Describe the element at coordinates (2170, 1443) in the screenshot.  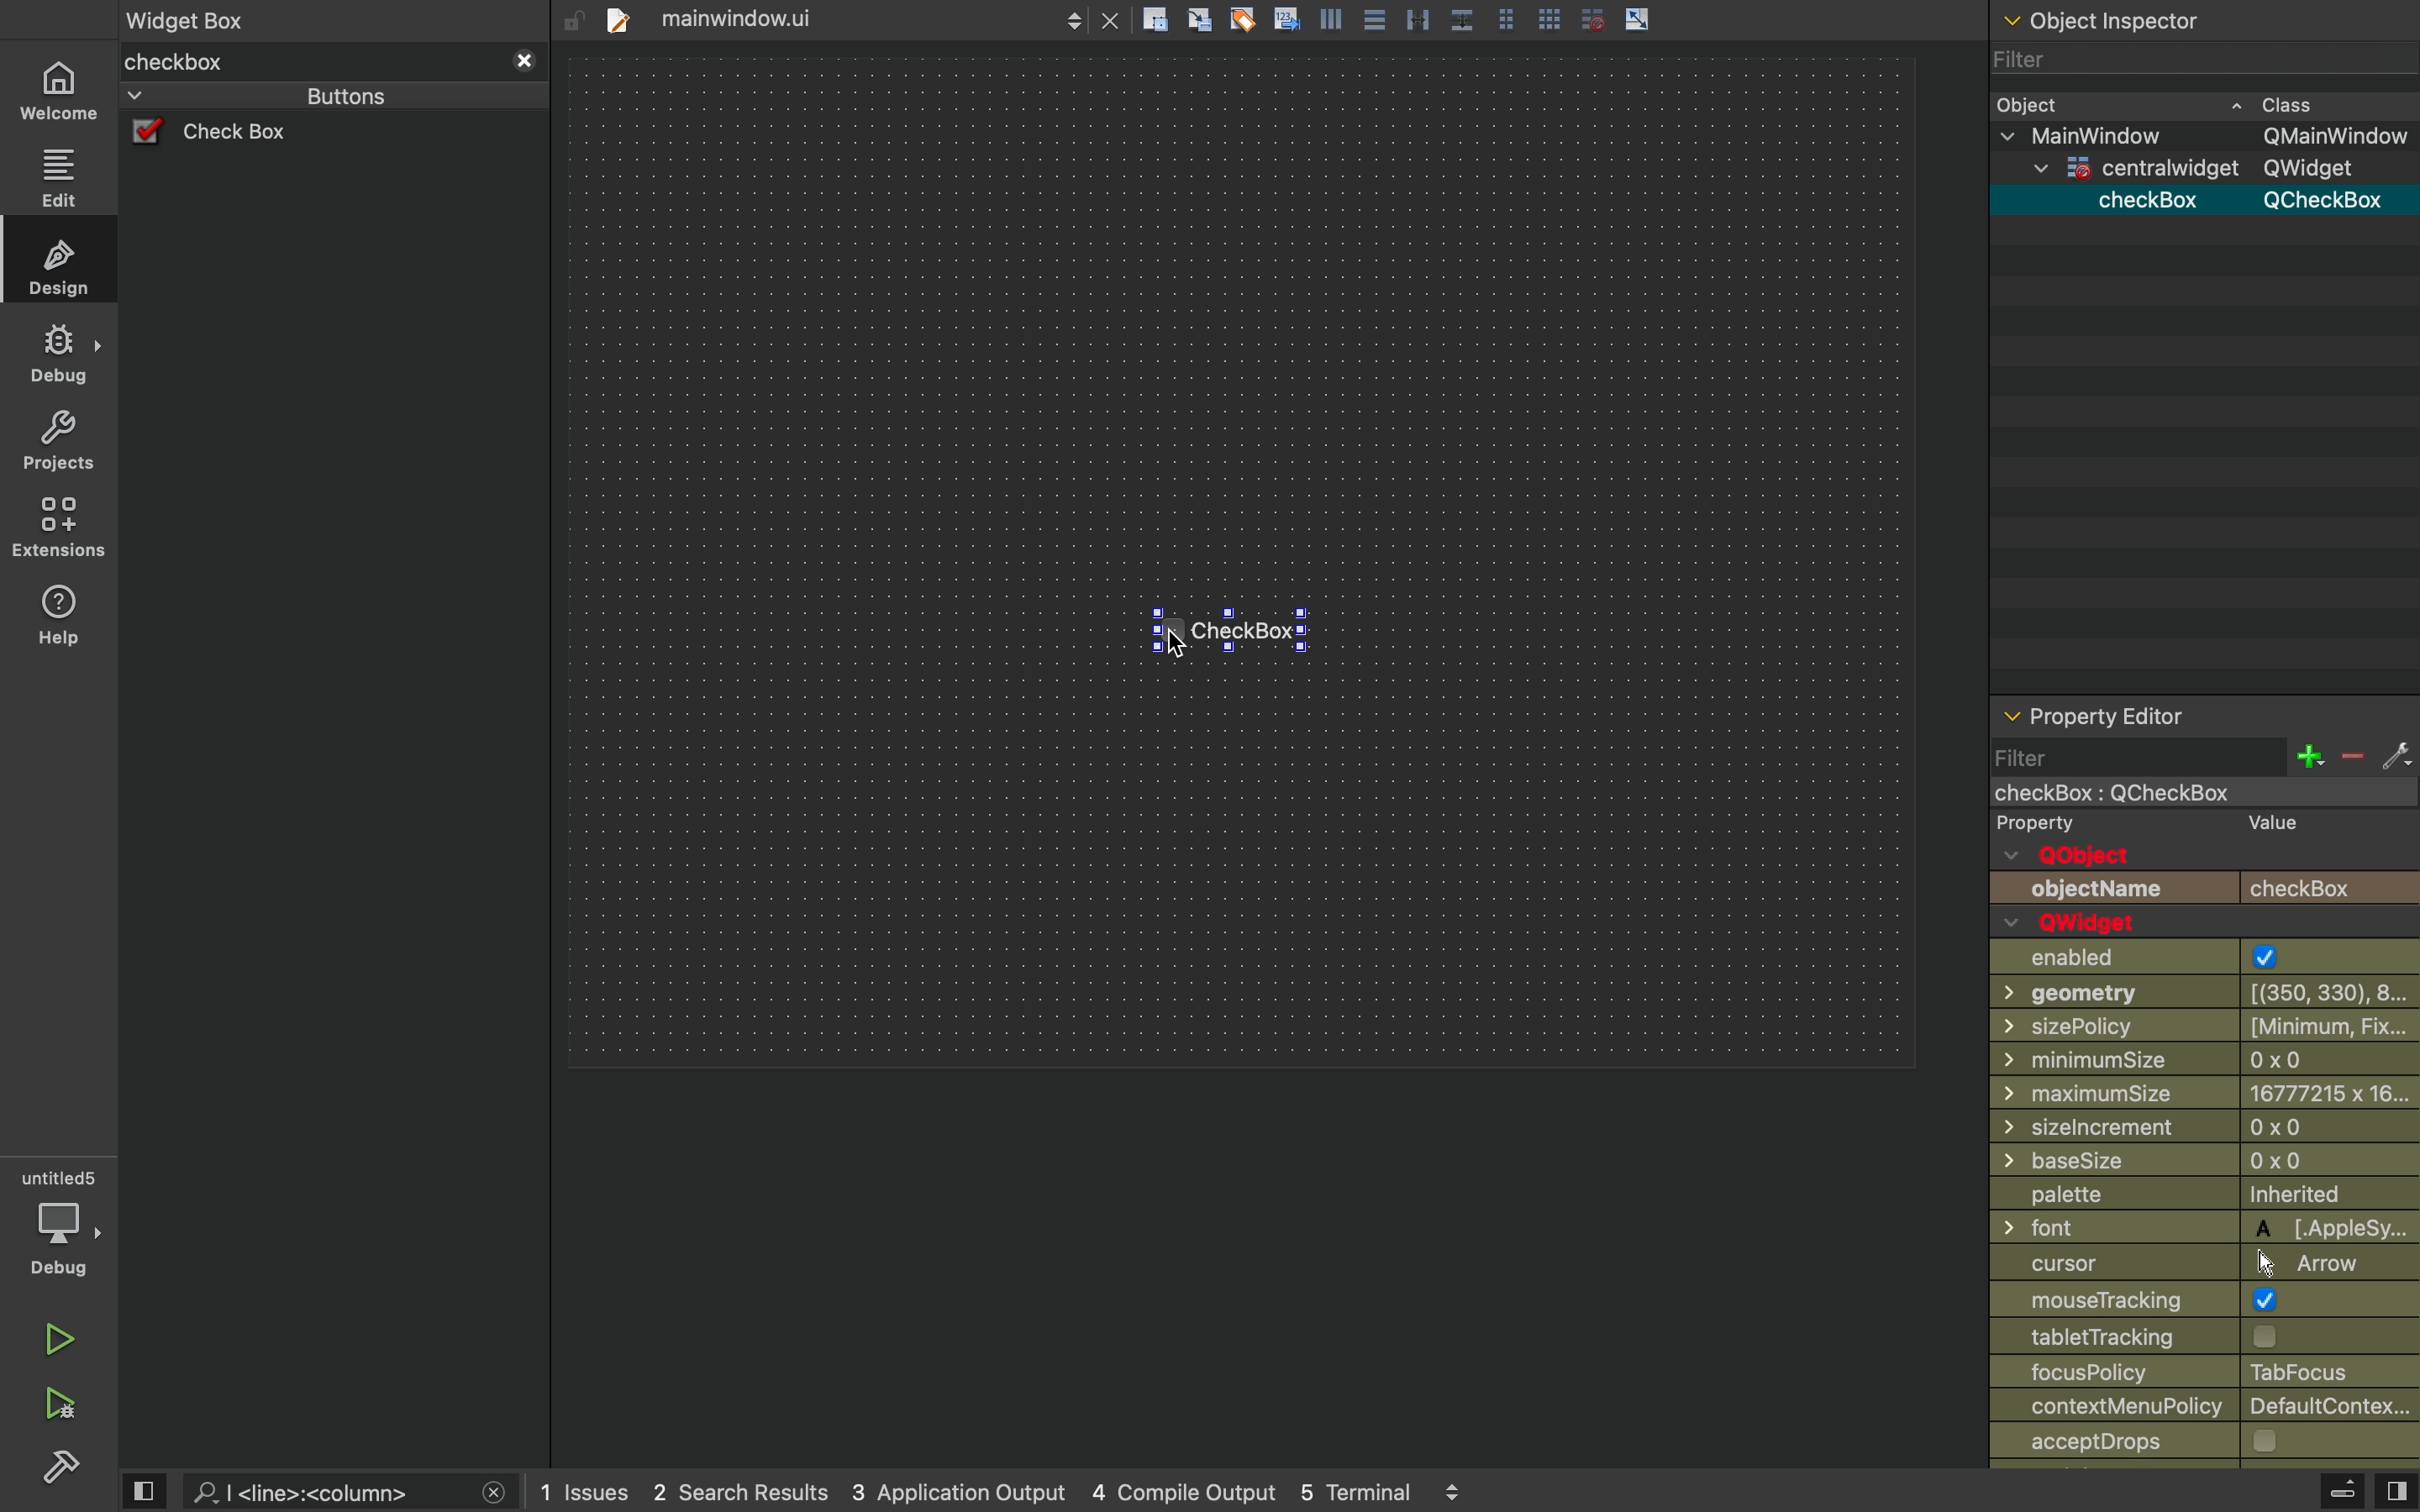
I see `accept drops` at that location.